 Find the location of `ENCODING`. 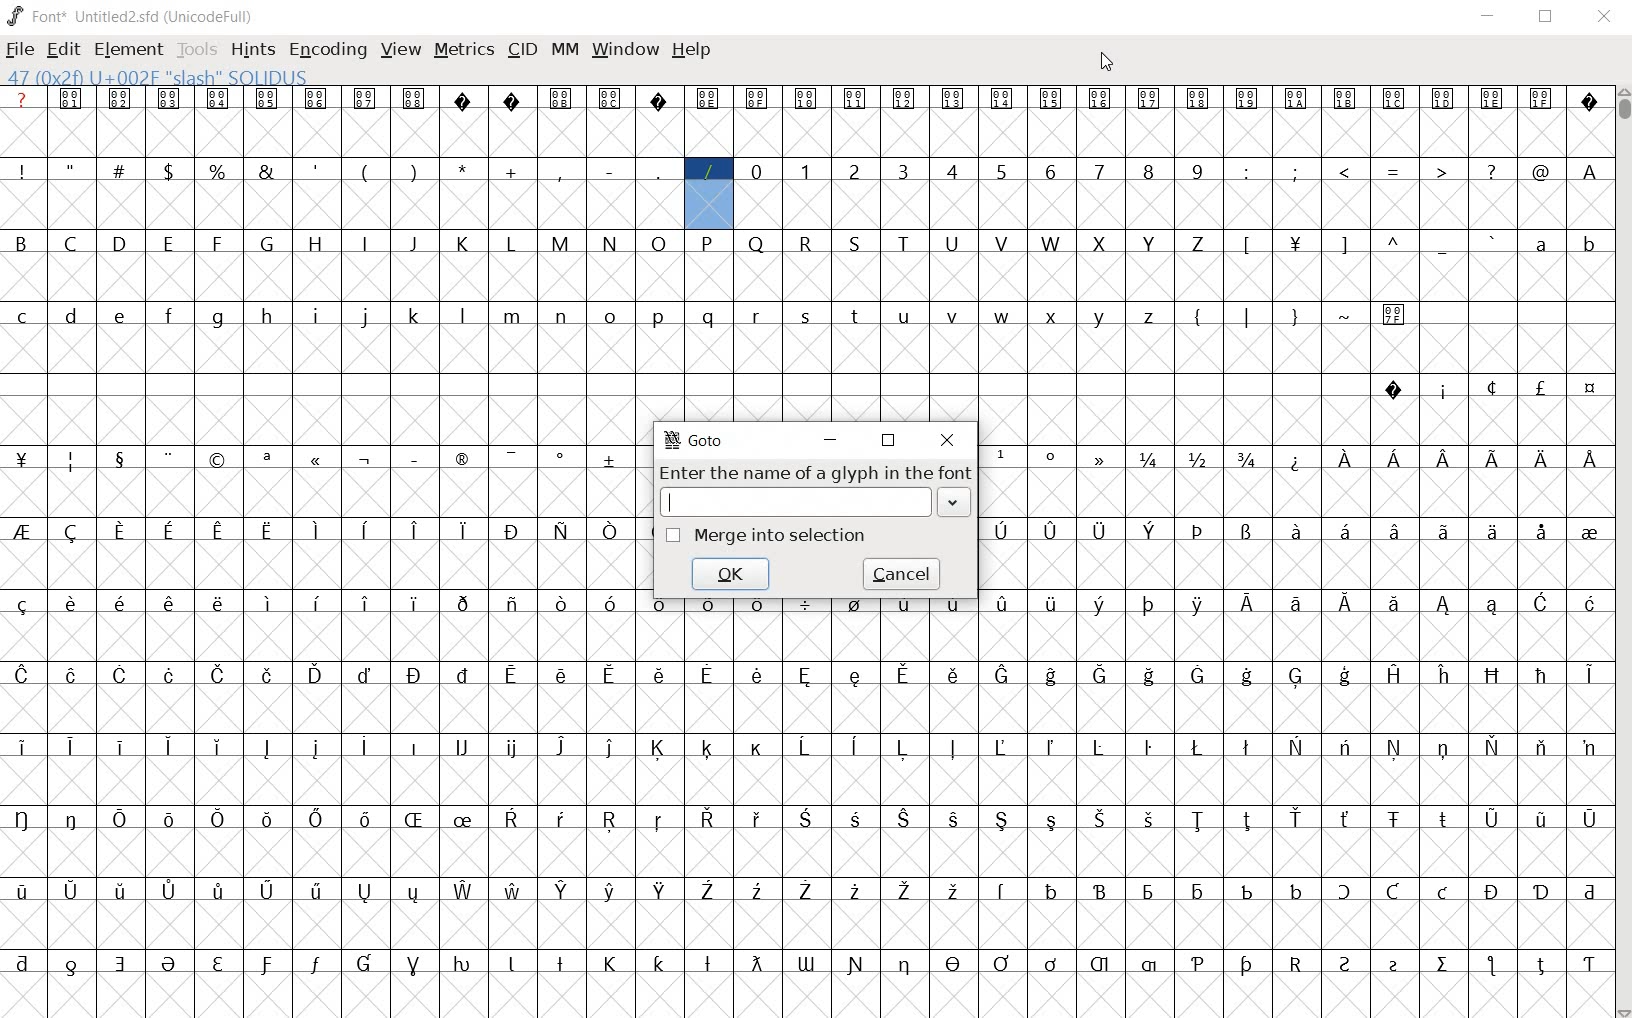

ENCODING is located at coordinates (326, 49).